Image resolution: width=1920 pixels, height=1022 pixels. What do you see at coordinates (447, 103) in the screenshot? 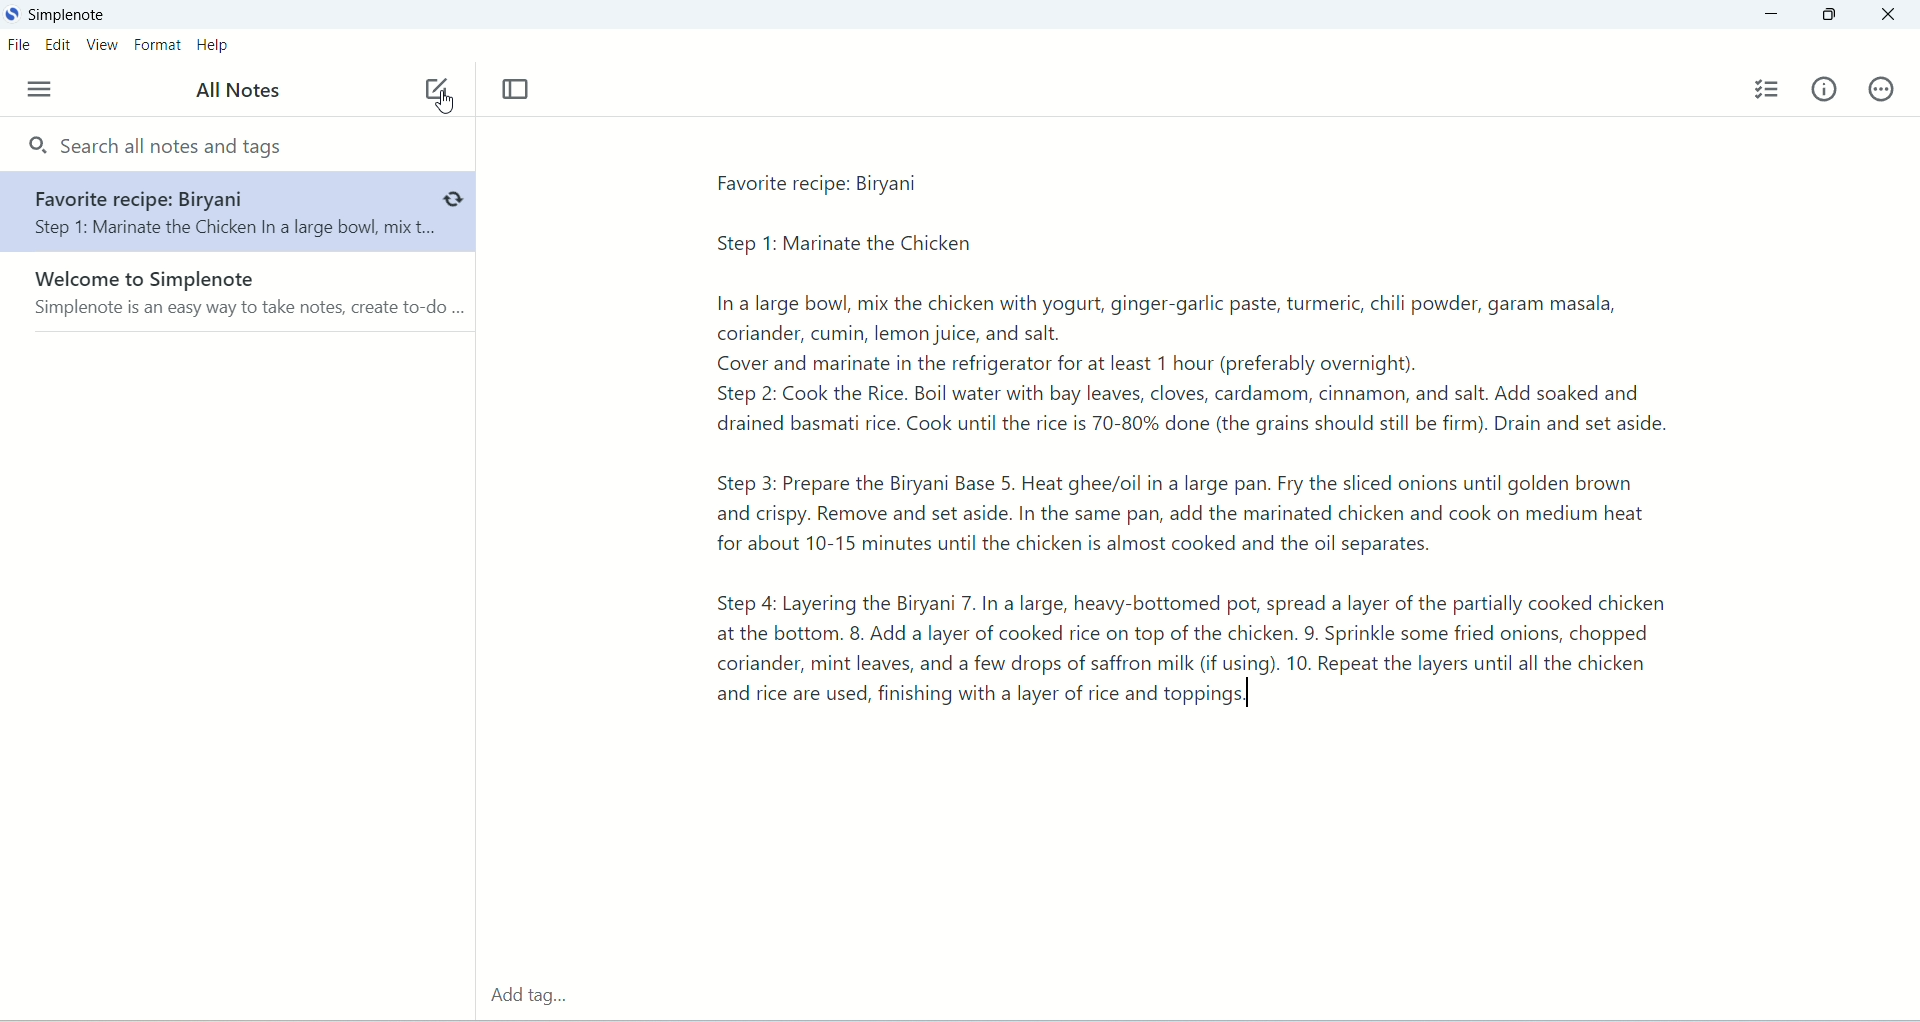
I see `cursor` at bounding box center [447, 103].